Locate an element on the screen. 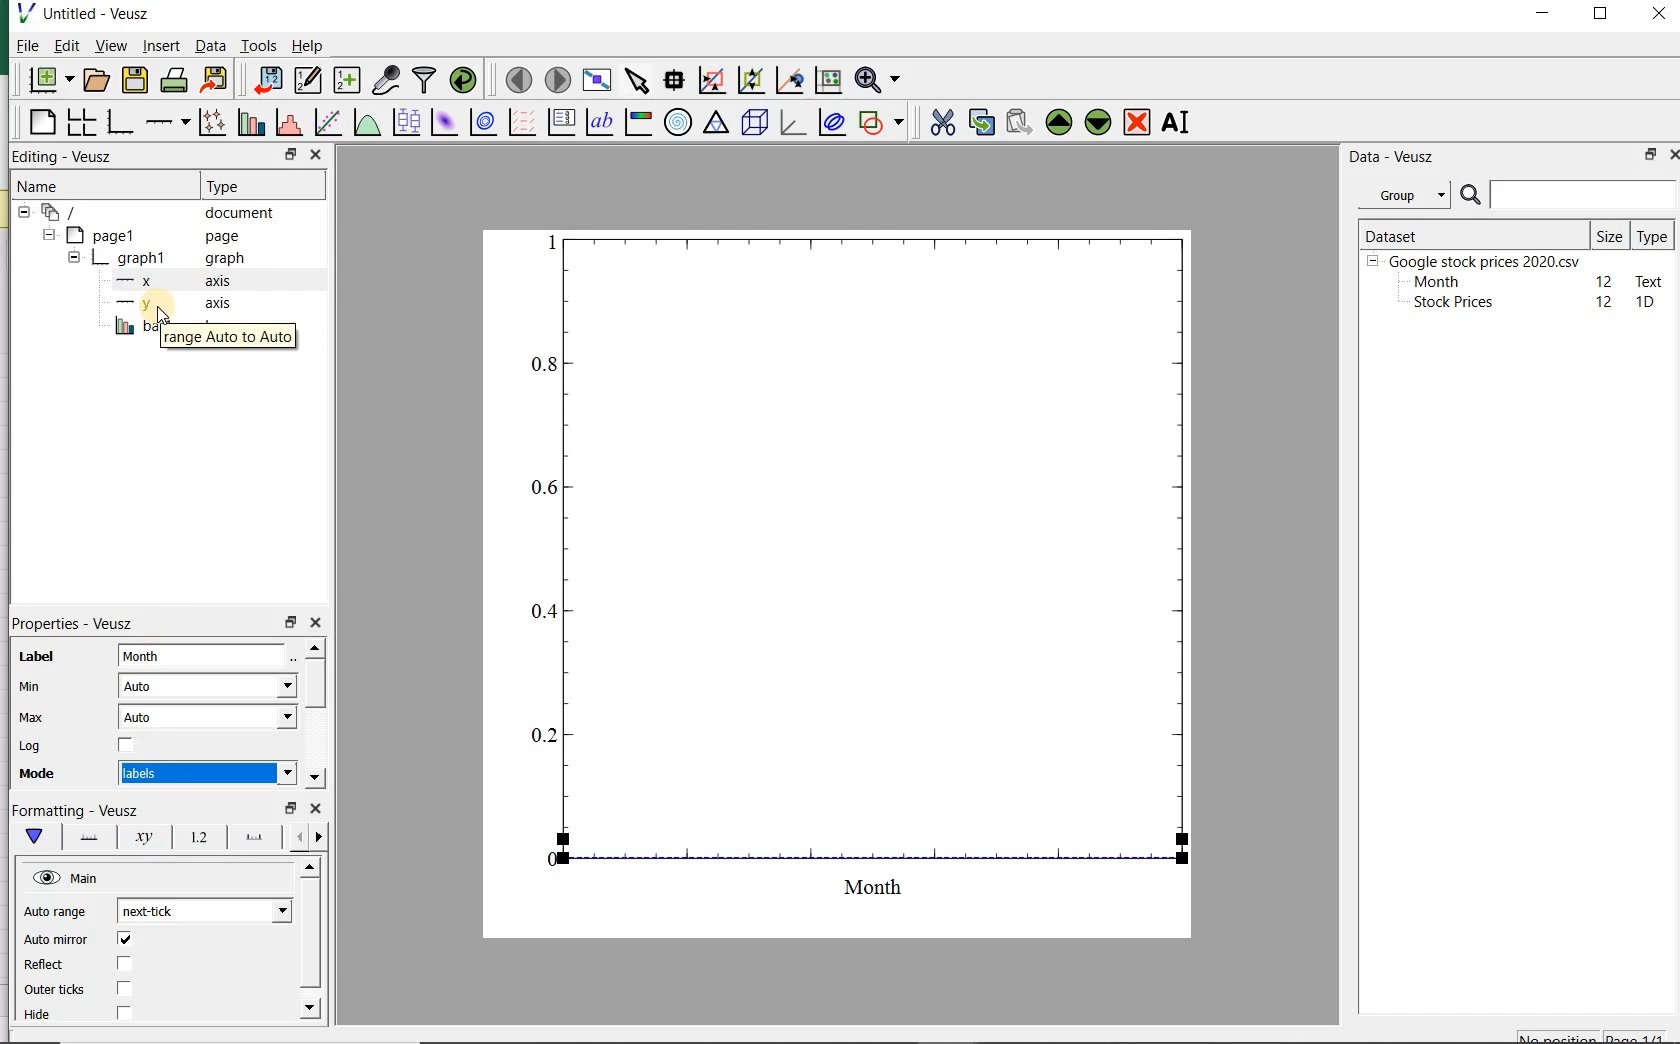 The height and width of the screenshot is (1044, 1680). Editing - Veusz is located at coordinates (65, 157).